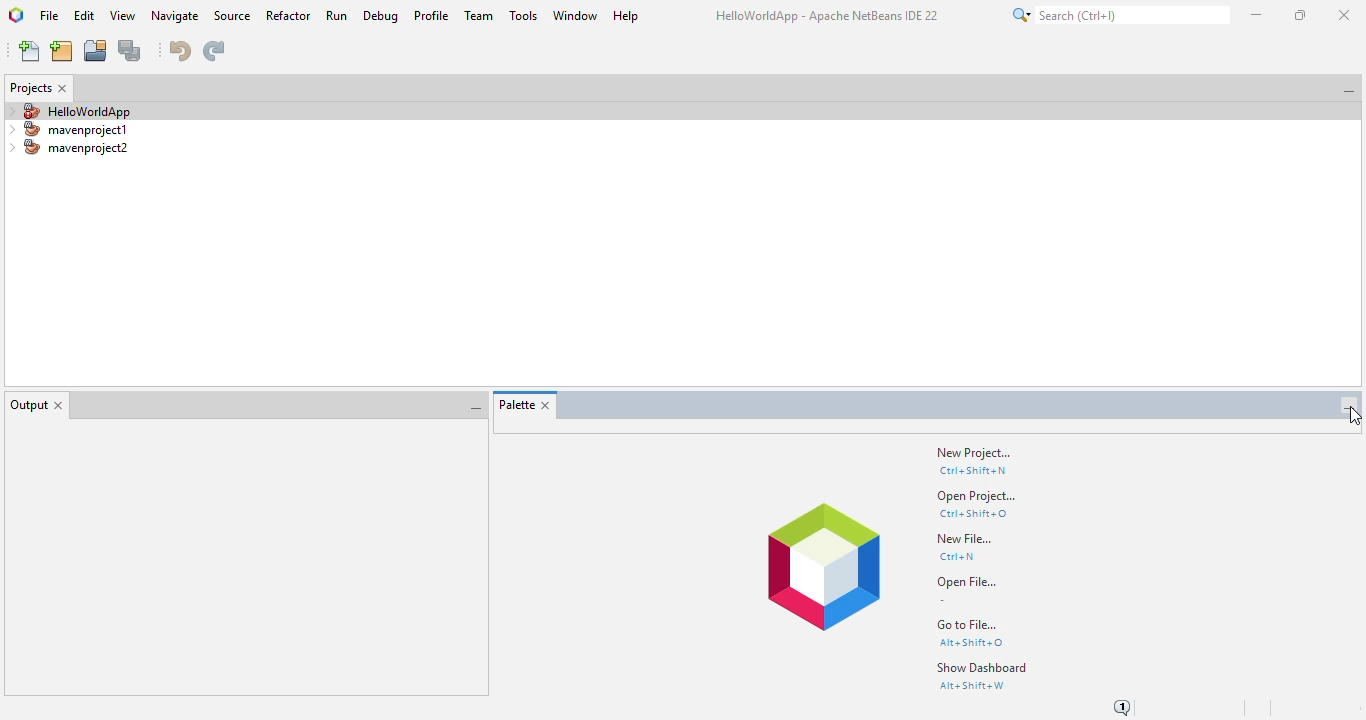  I want to click on navigate, so click(176, 17).